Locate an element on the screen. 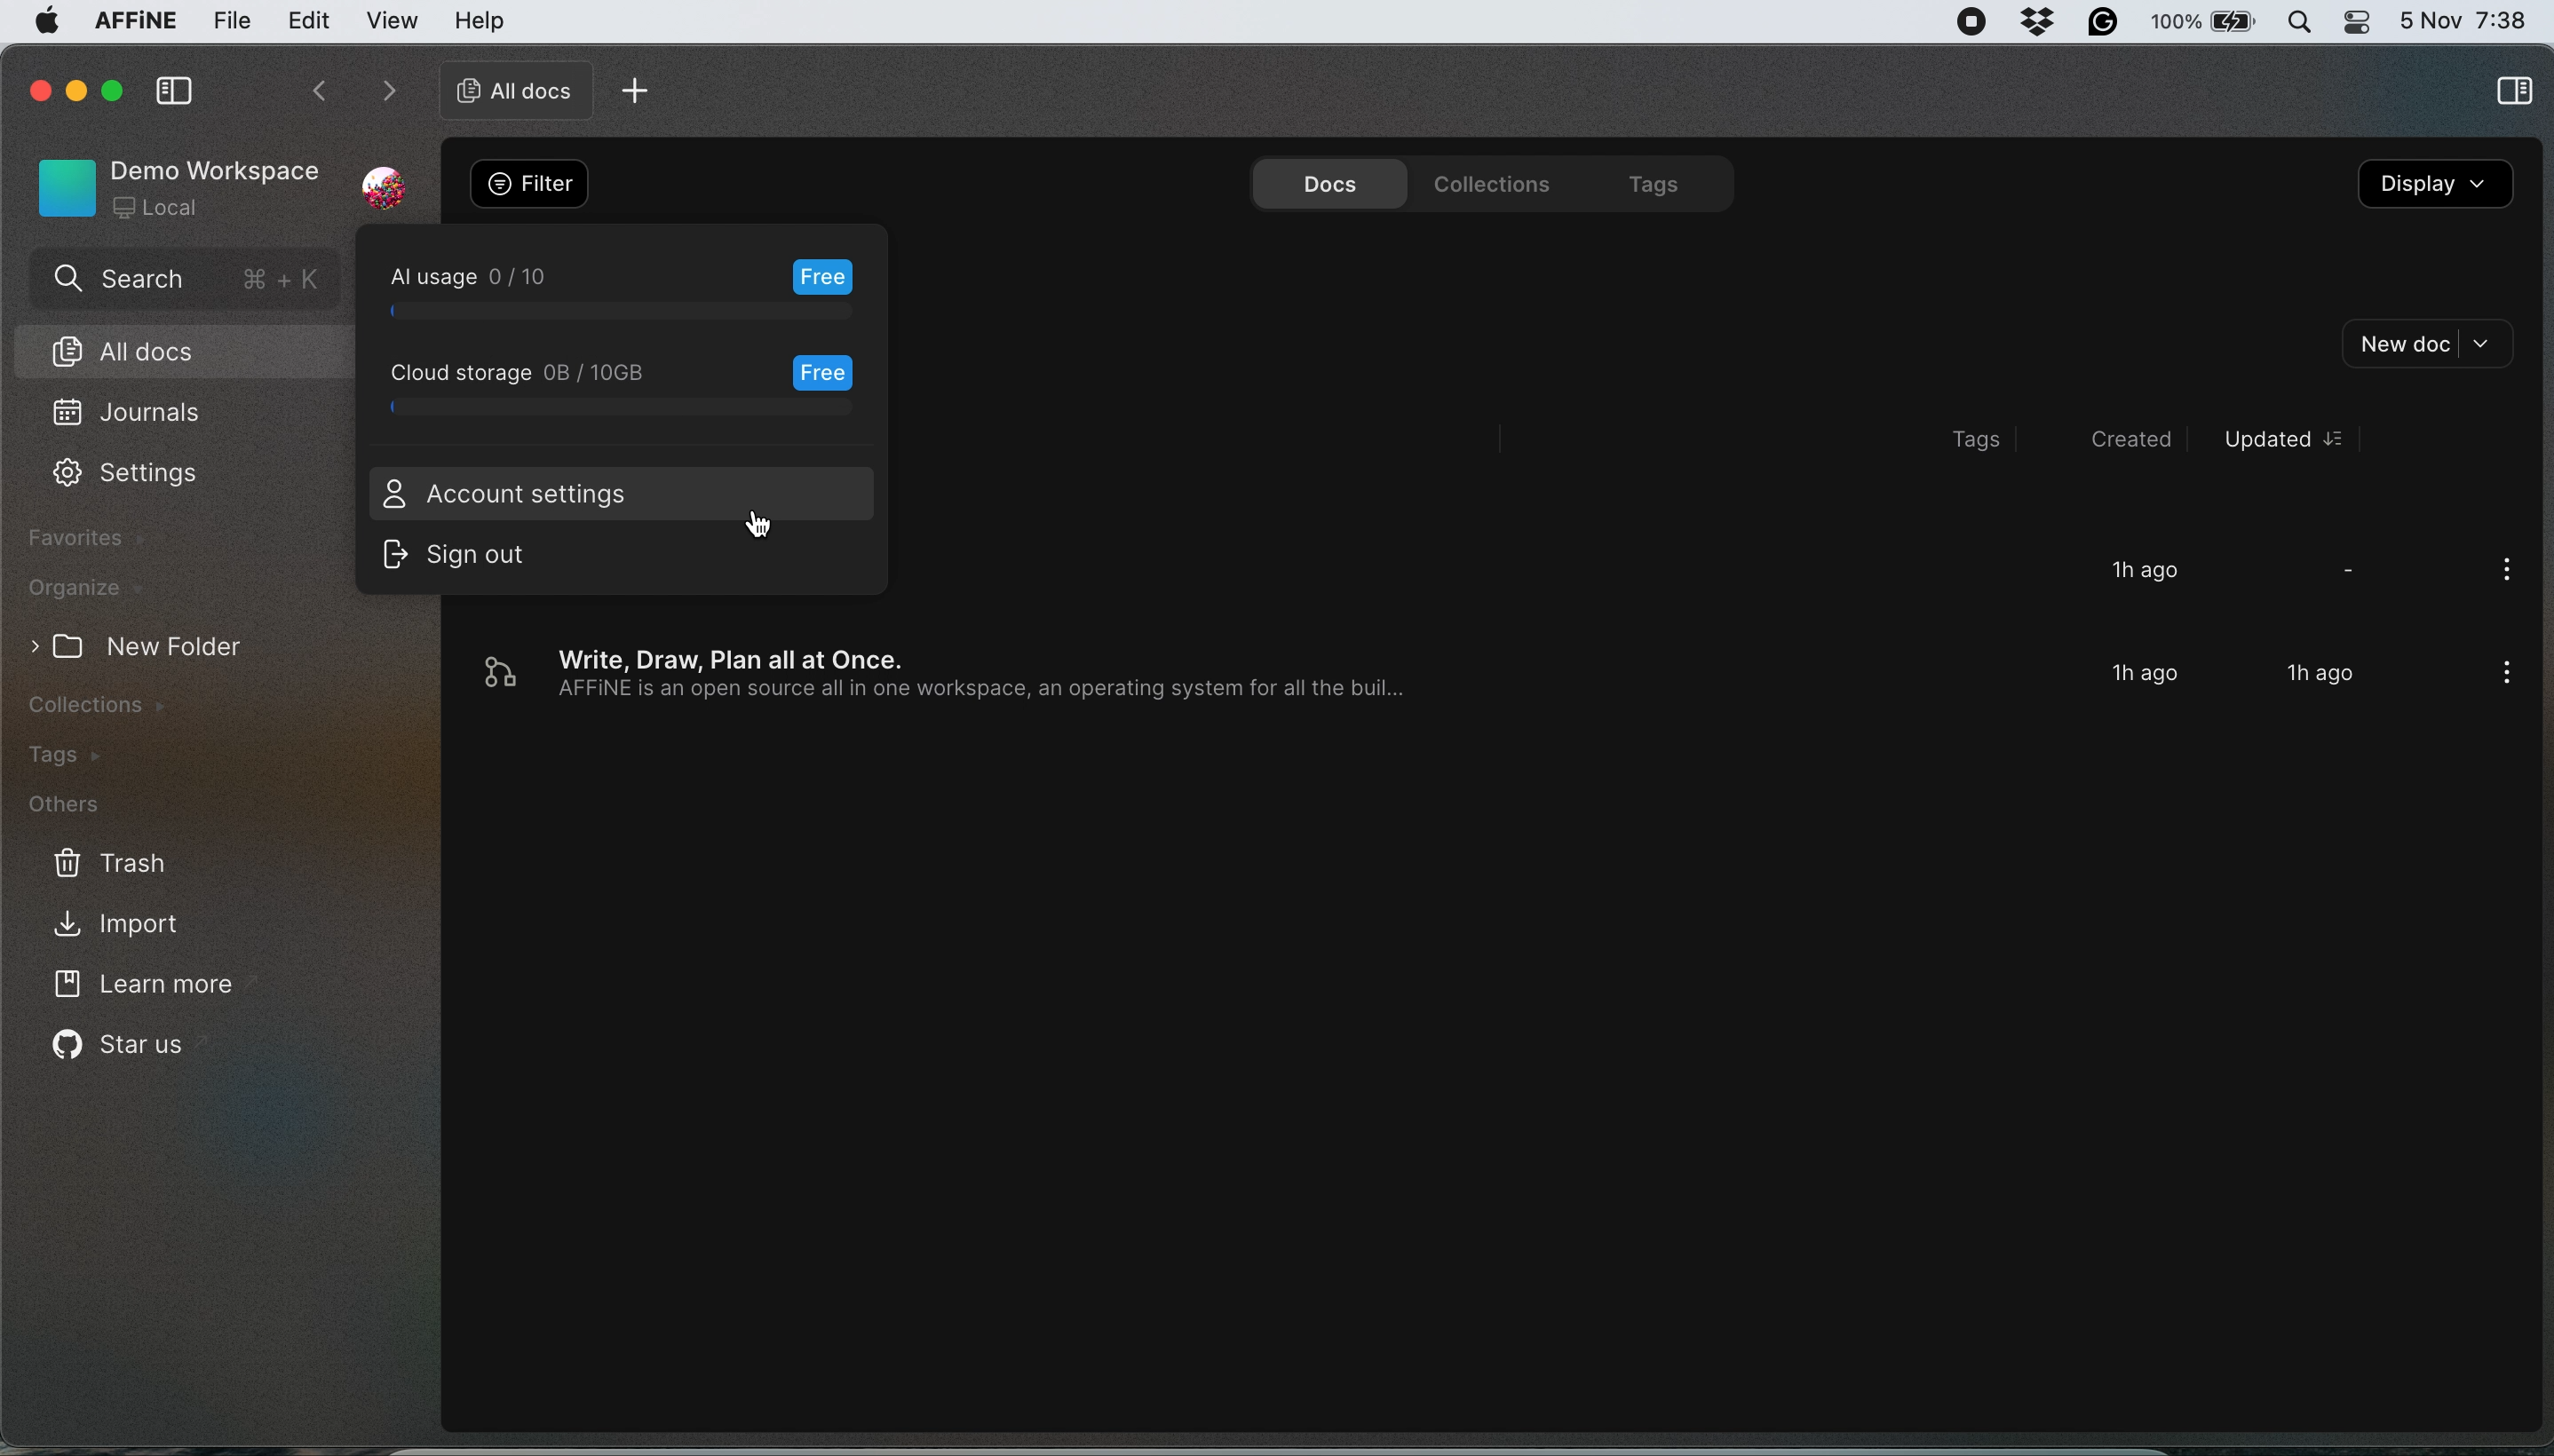  new folder is located at coordinates (159, 646).